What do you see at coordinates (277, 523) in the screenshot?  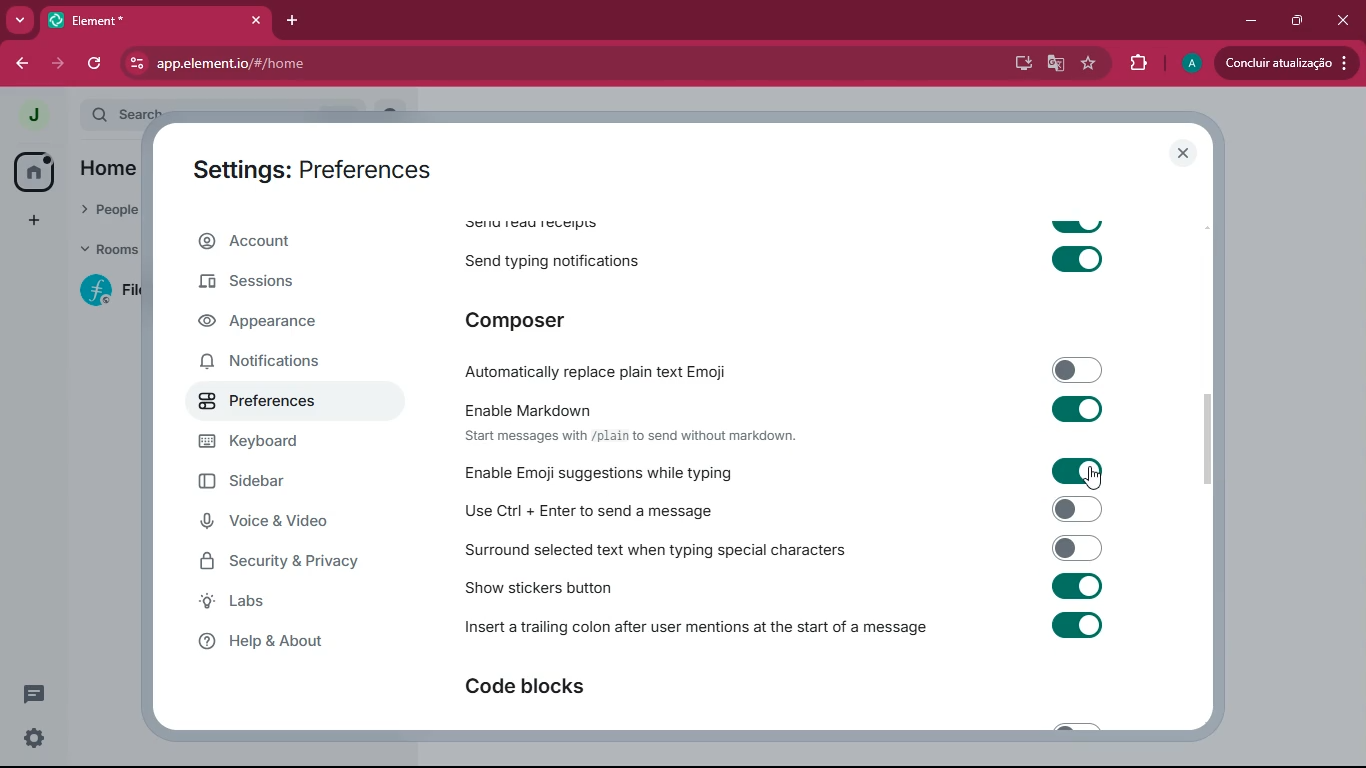 I see `voice` at bounding box center [277, 523].